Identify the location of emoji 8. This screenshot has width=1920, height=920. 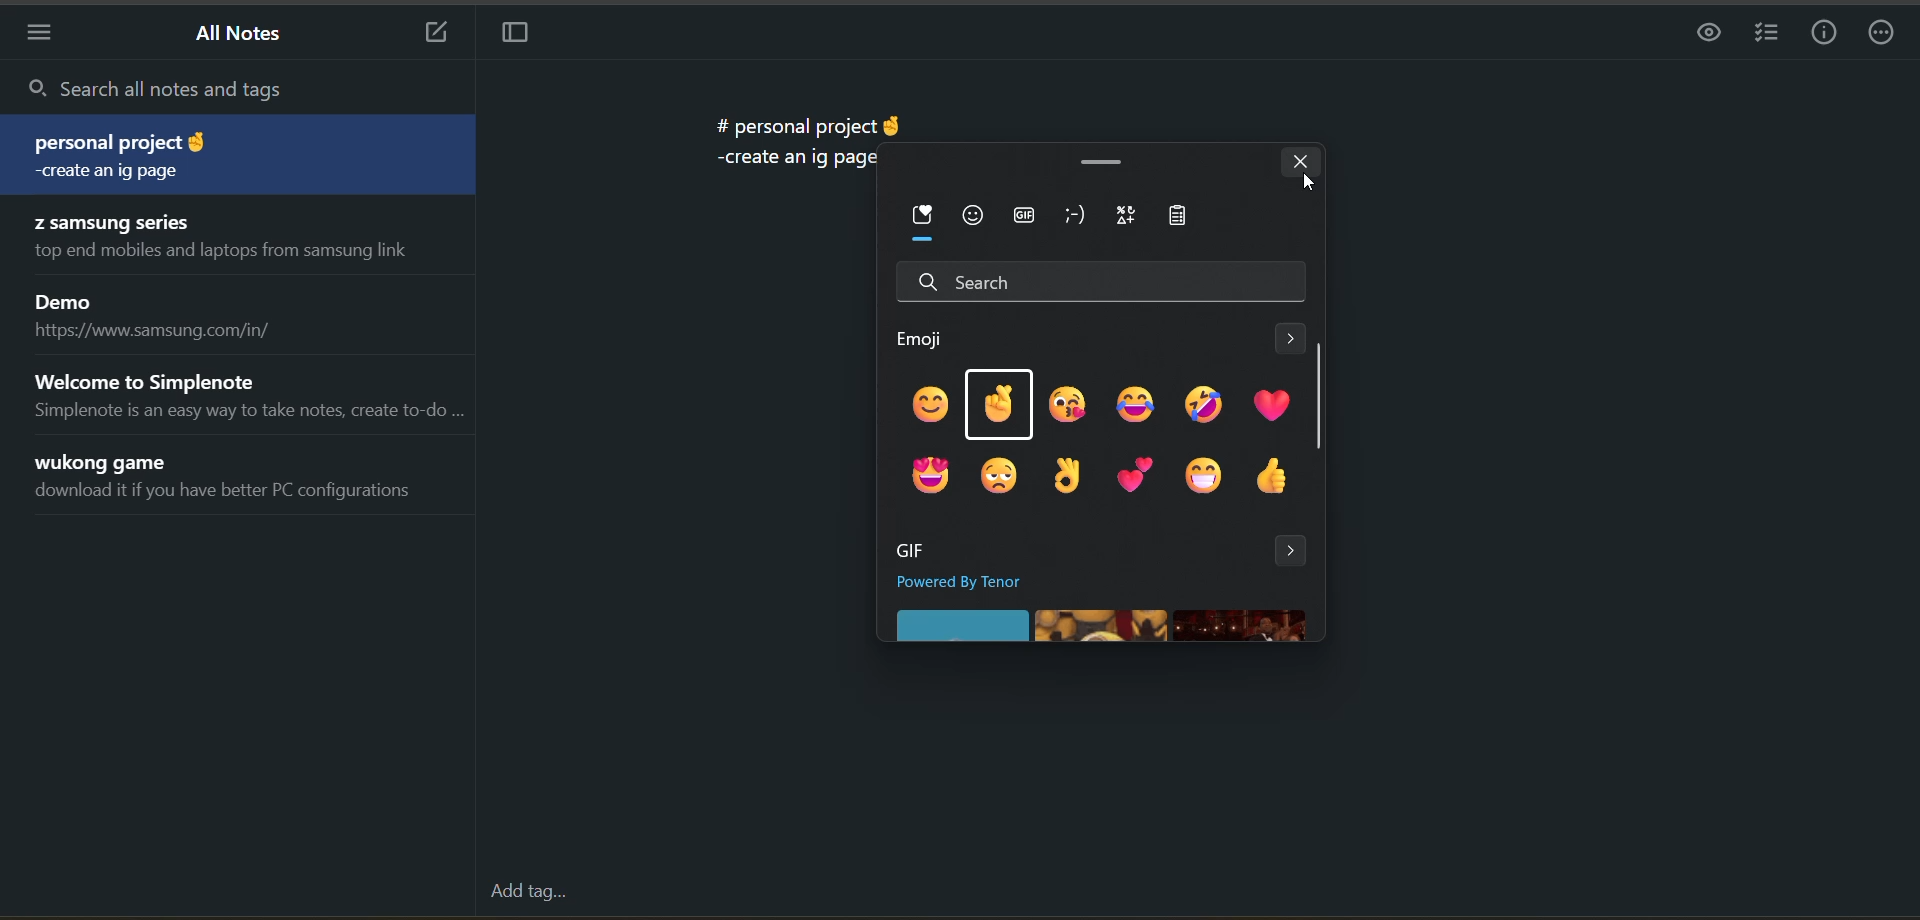
(1001, 478).